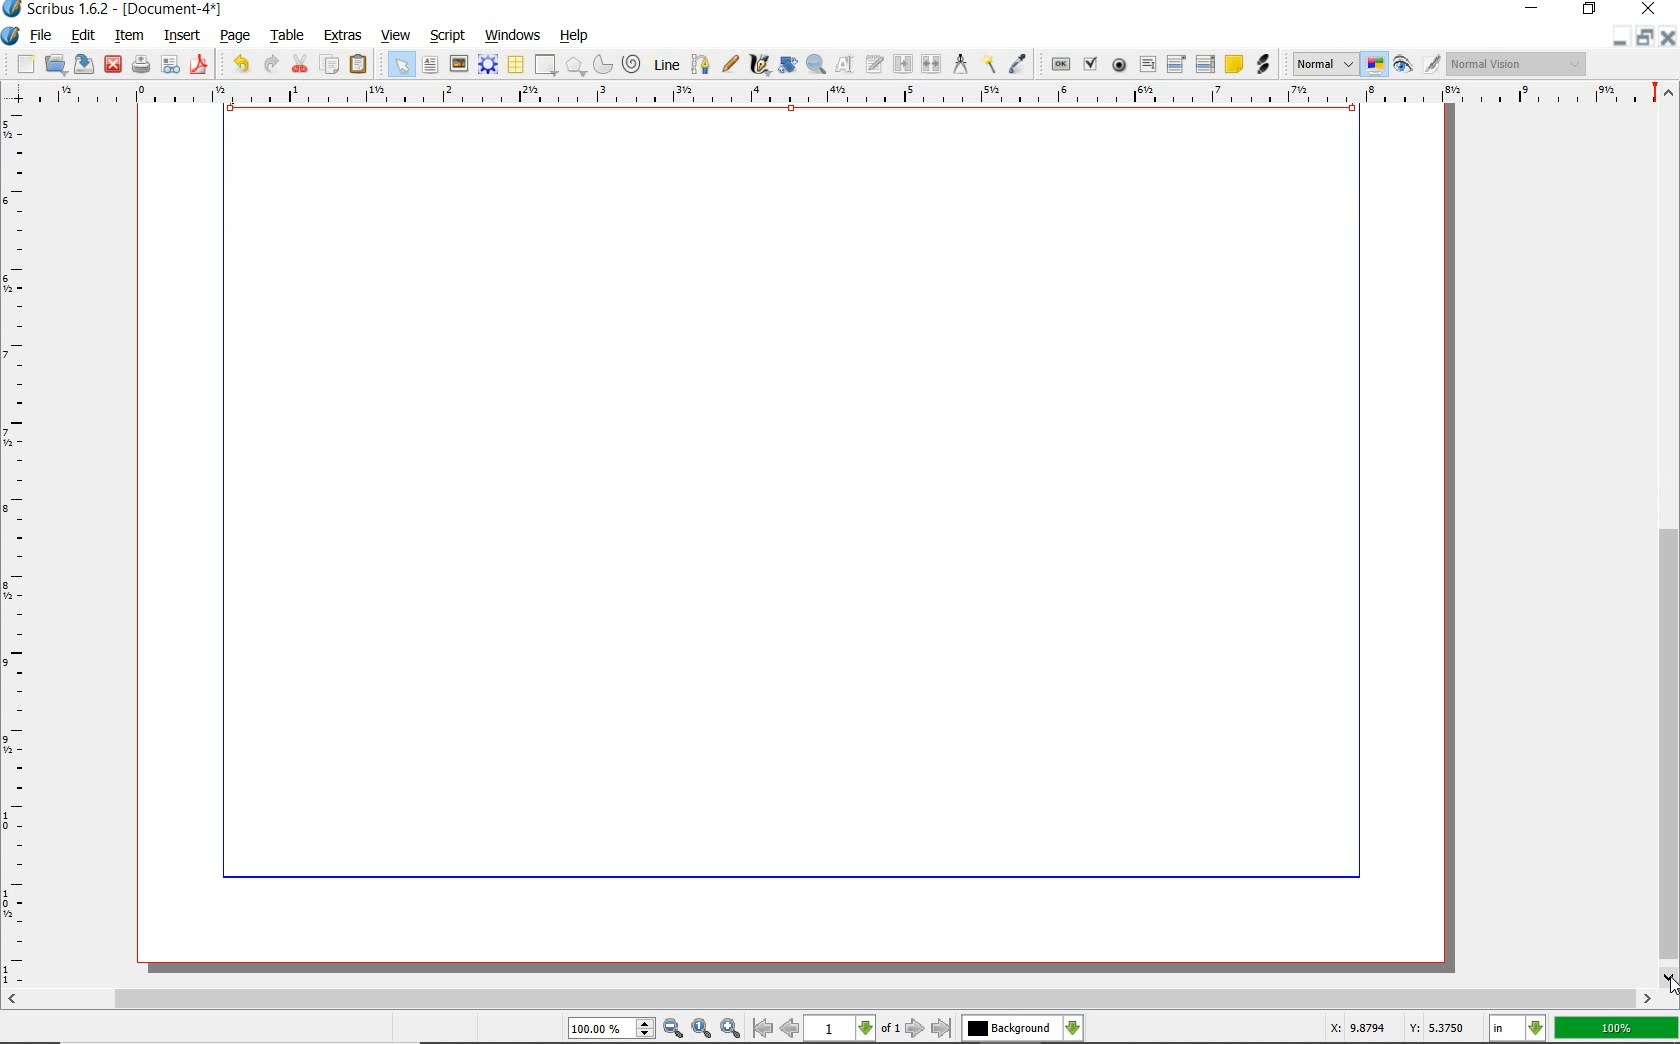 This screenshot has height=1044, width=1680. Describe the element at coordinates (1018, 61) in the screenshot. I see `eye dropper` at that location.